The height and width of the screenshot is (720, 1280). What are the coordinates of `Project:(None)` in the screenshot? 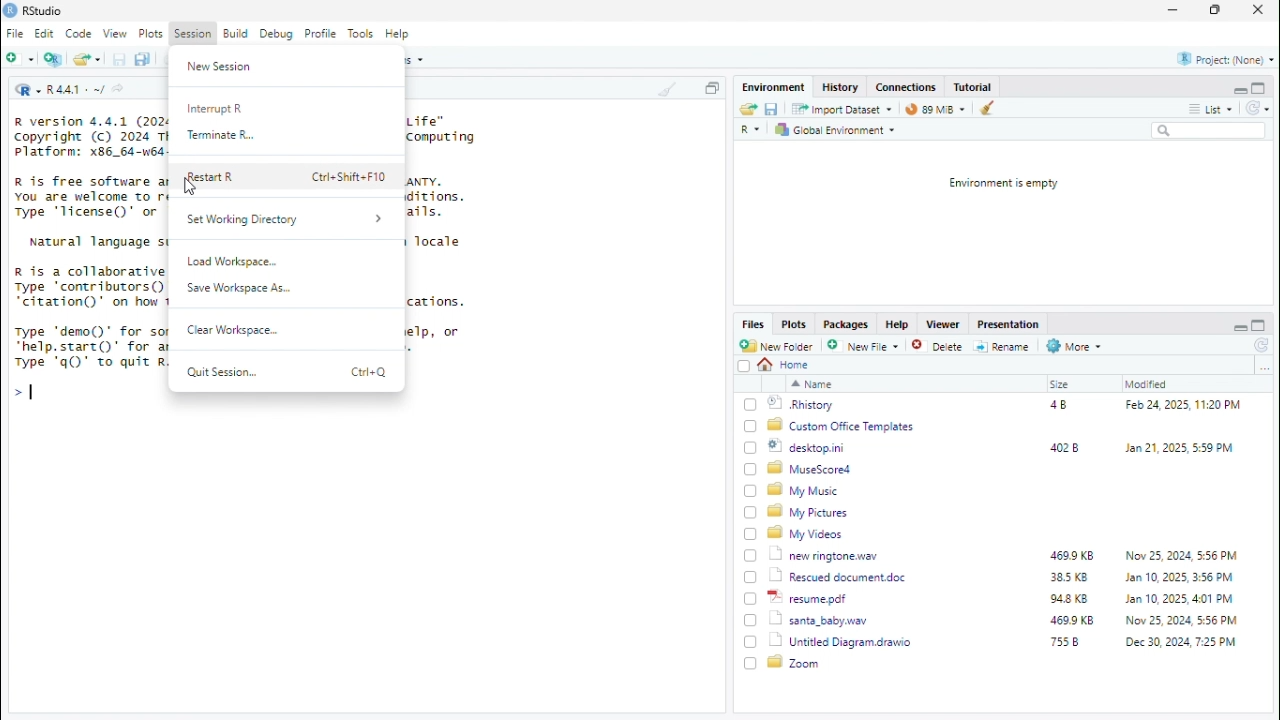 It's located at (1227, 60).